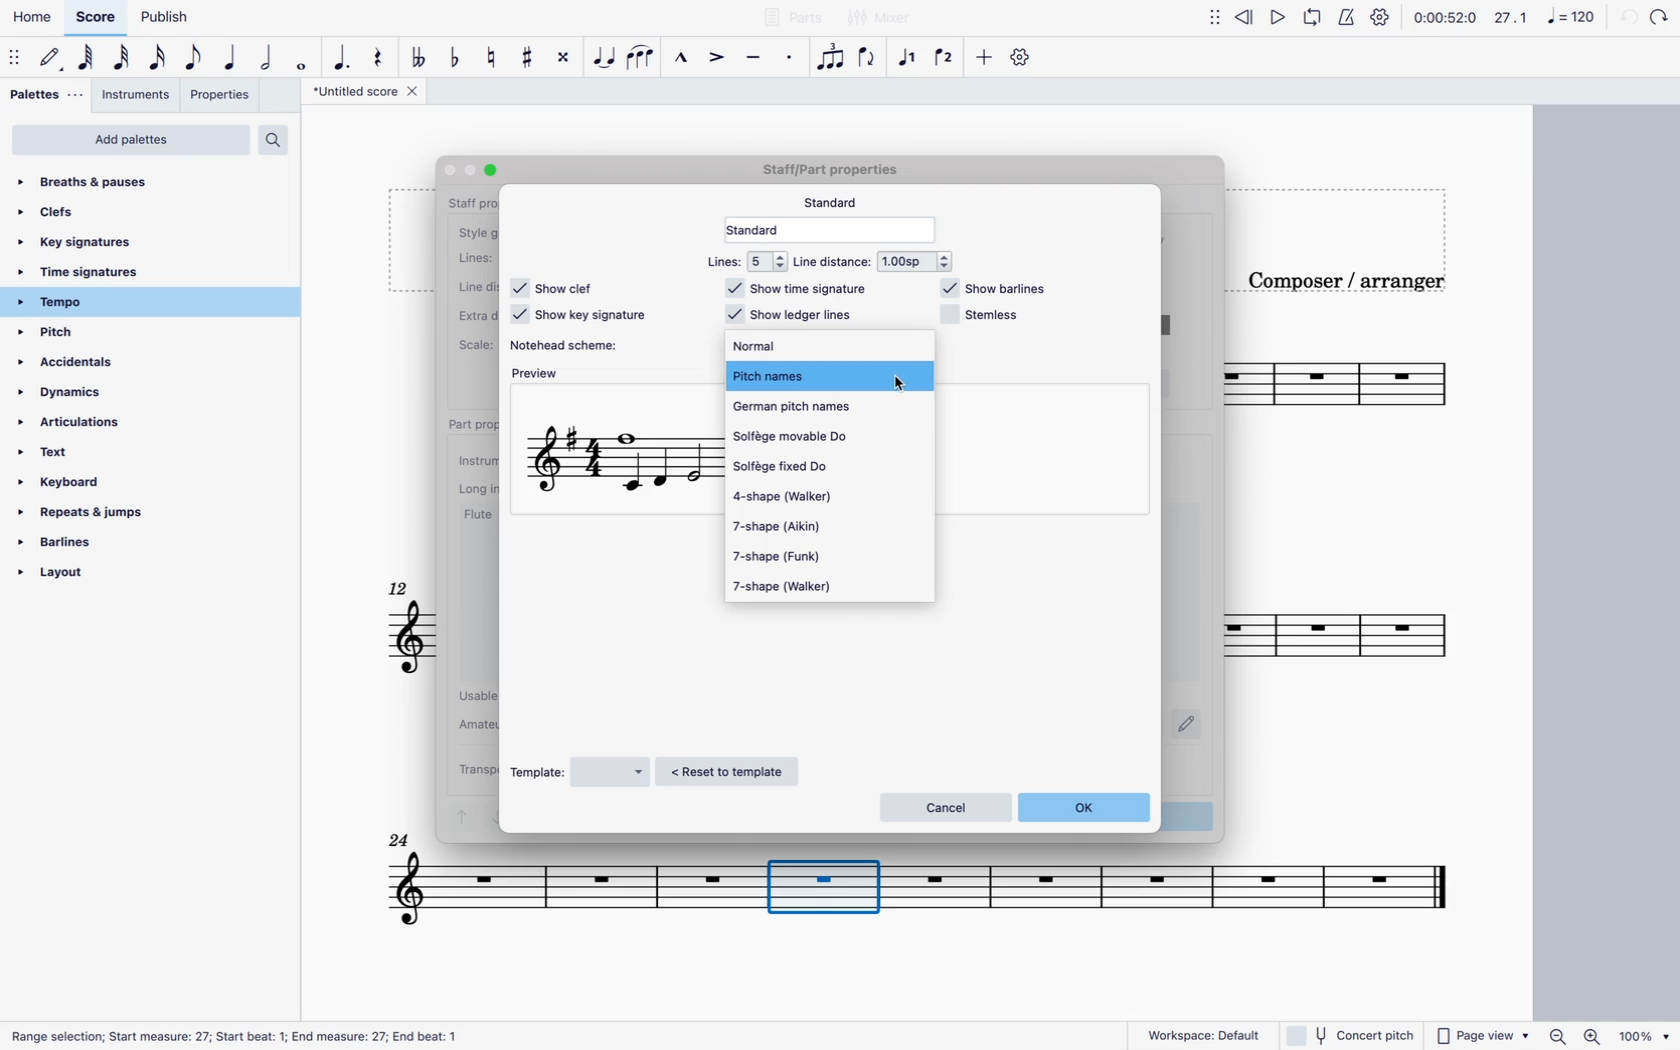 This screenshot has width=1680, height=1050. What do you see at coordinates (1608, 1034) in the screenshot?
I see `zoom` at bounding box center [1608, 1034].